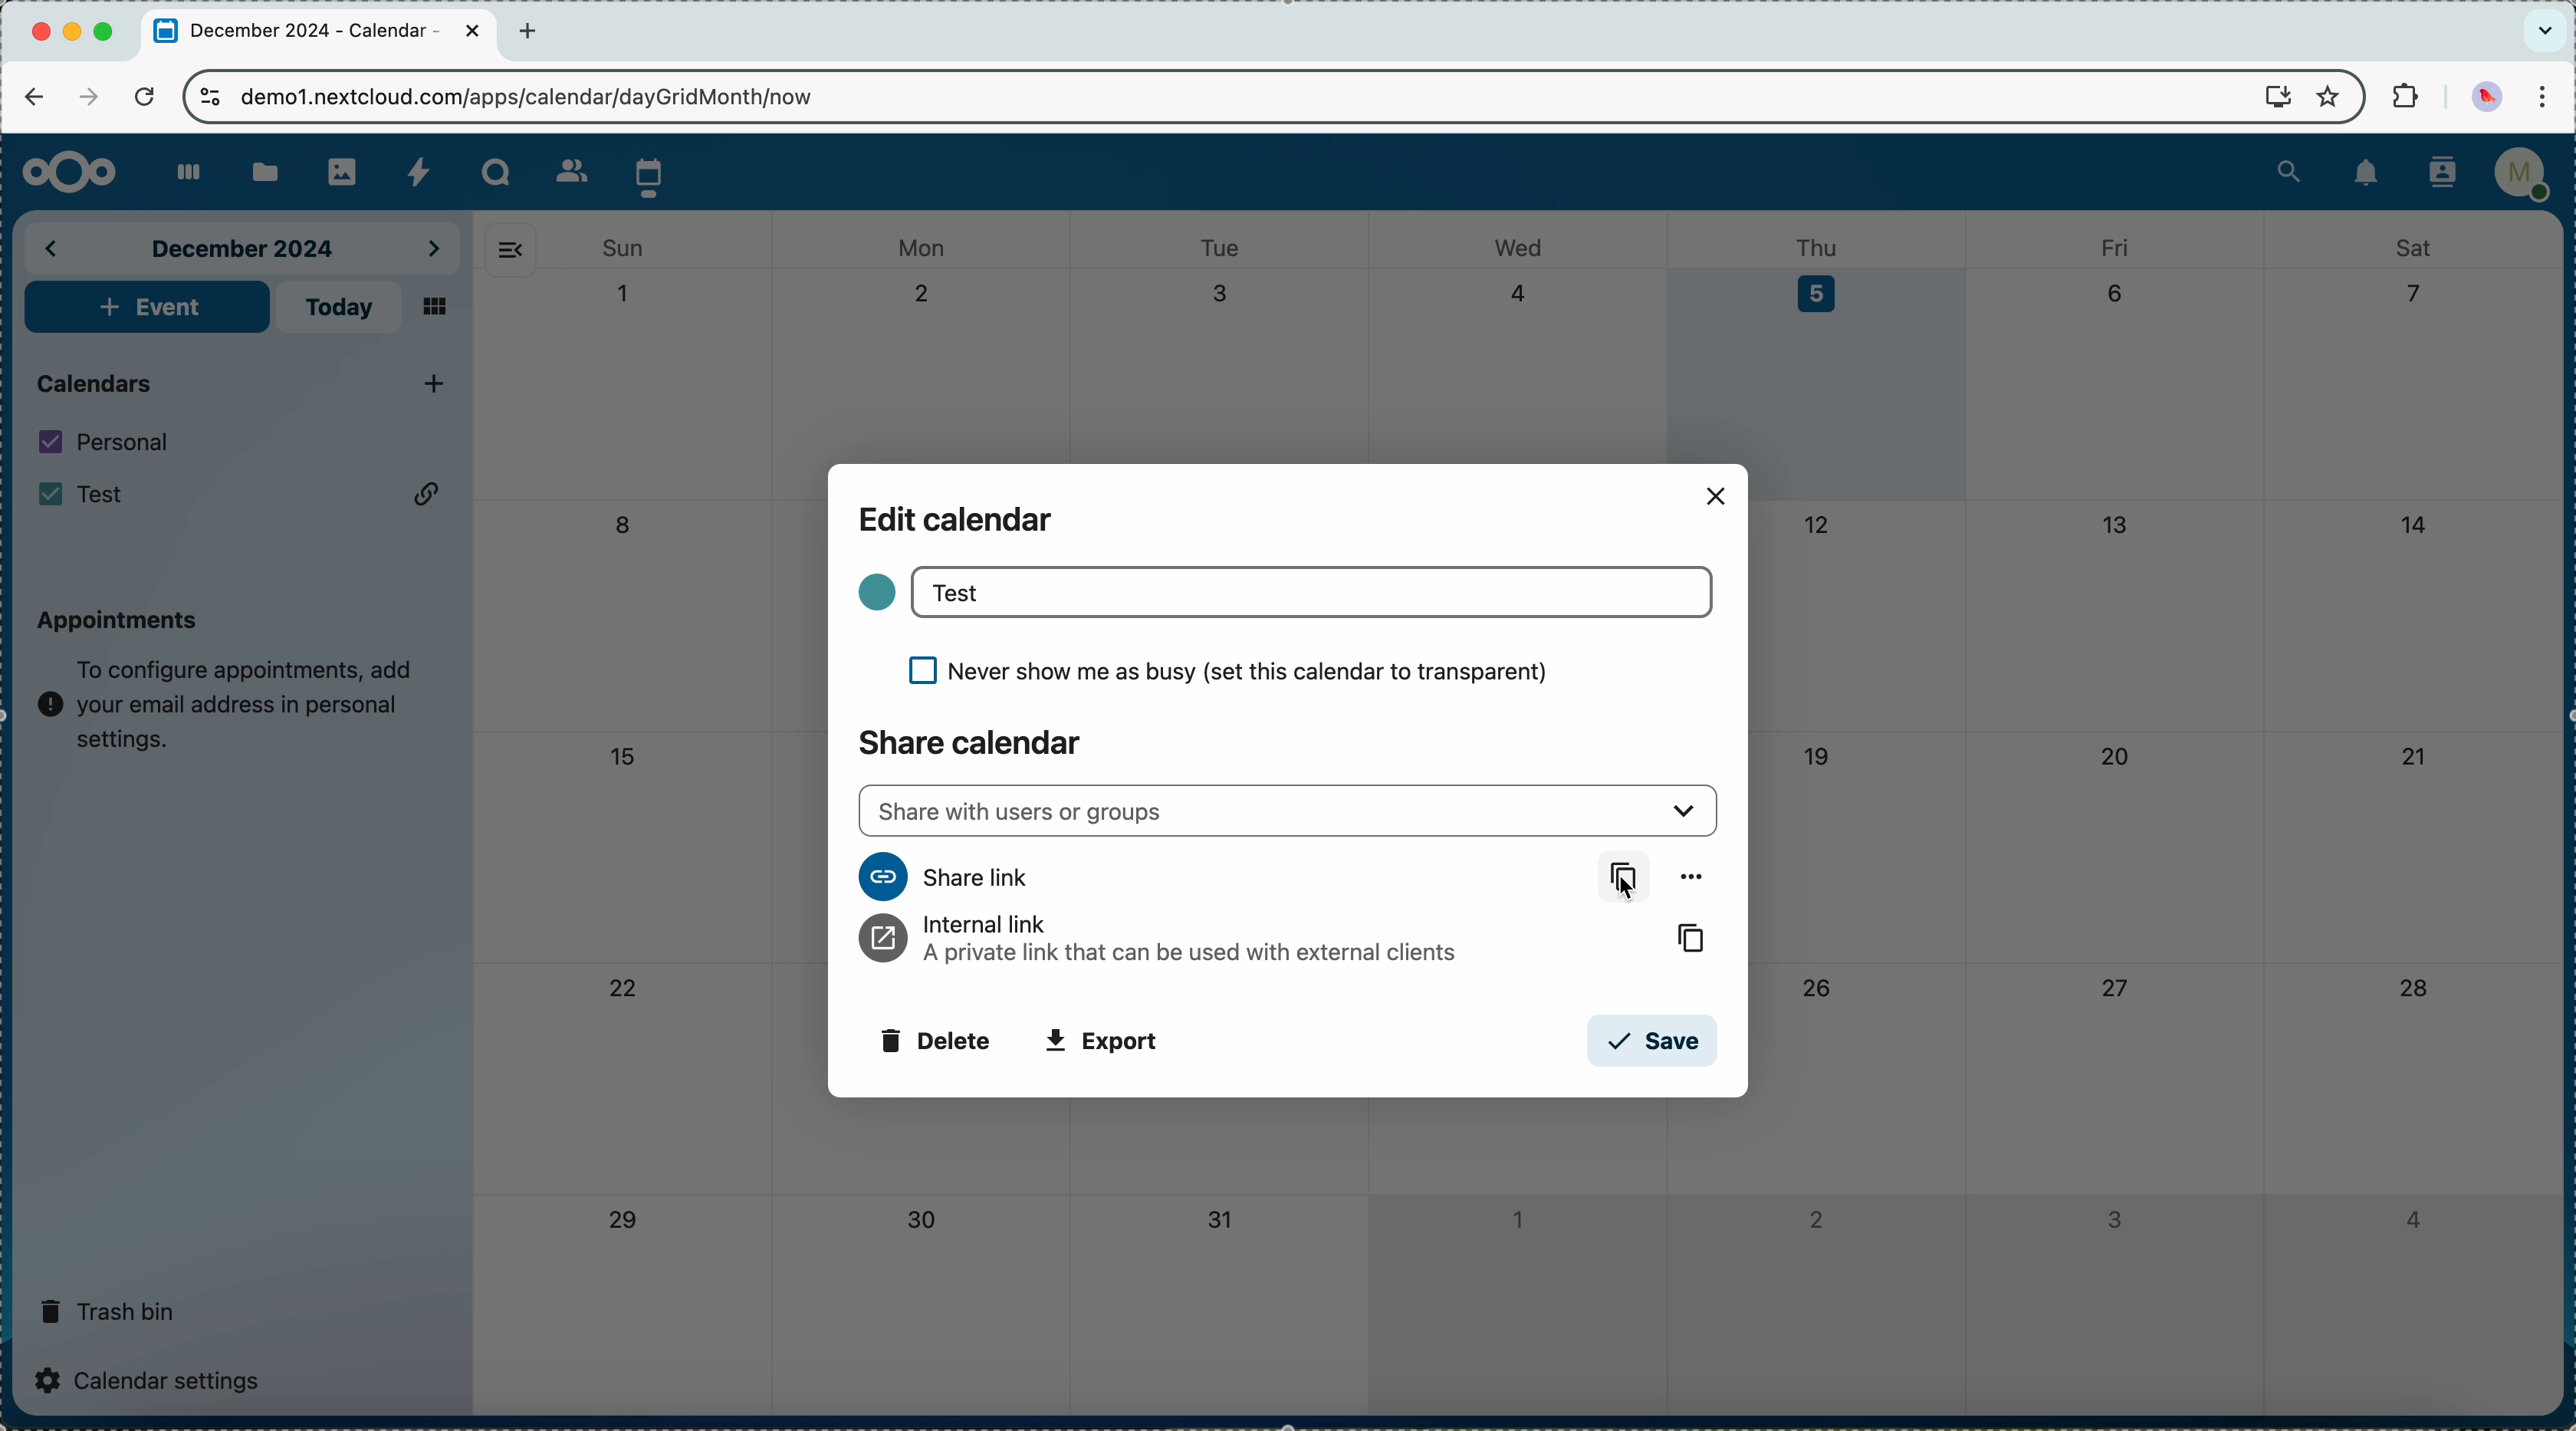 Image resolution: width=2576 pixels, height=1431 pixels. Describe the element at coordinates (180, 174) in the screenshot. I see `dashboard` at that location.